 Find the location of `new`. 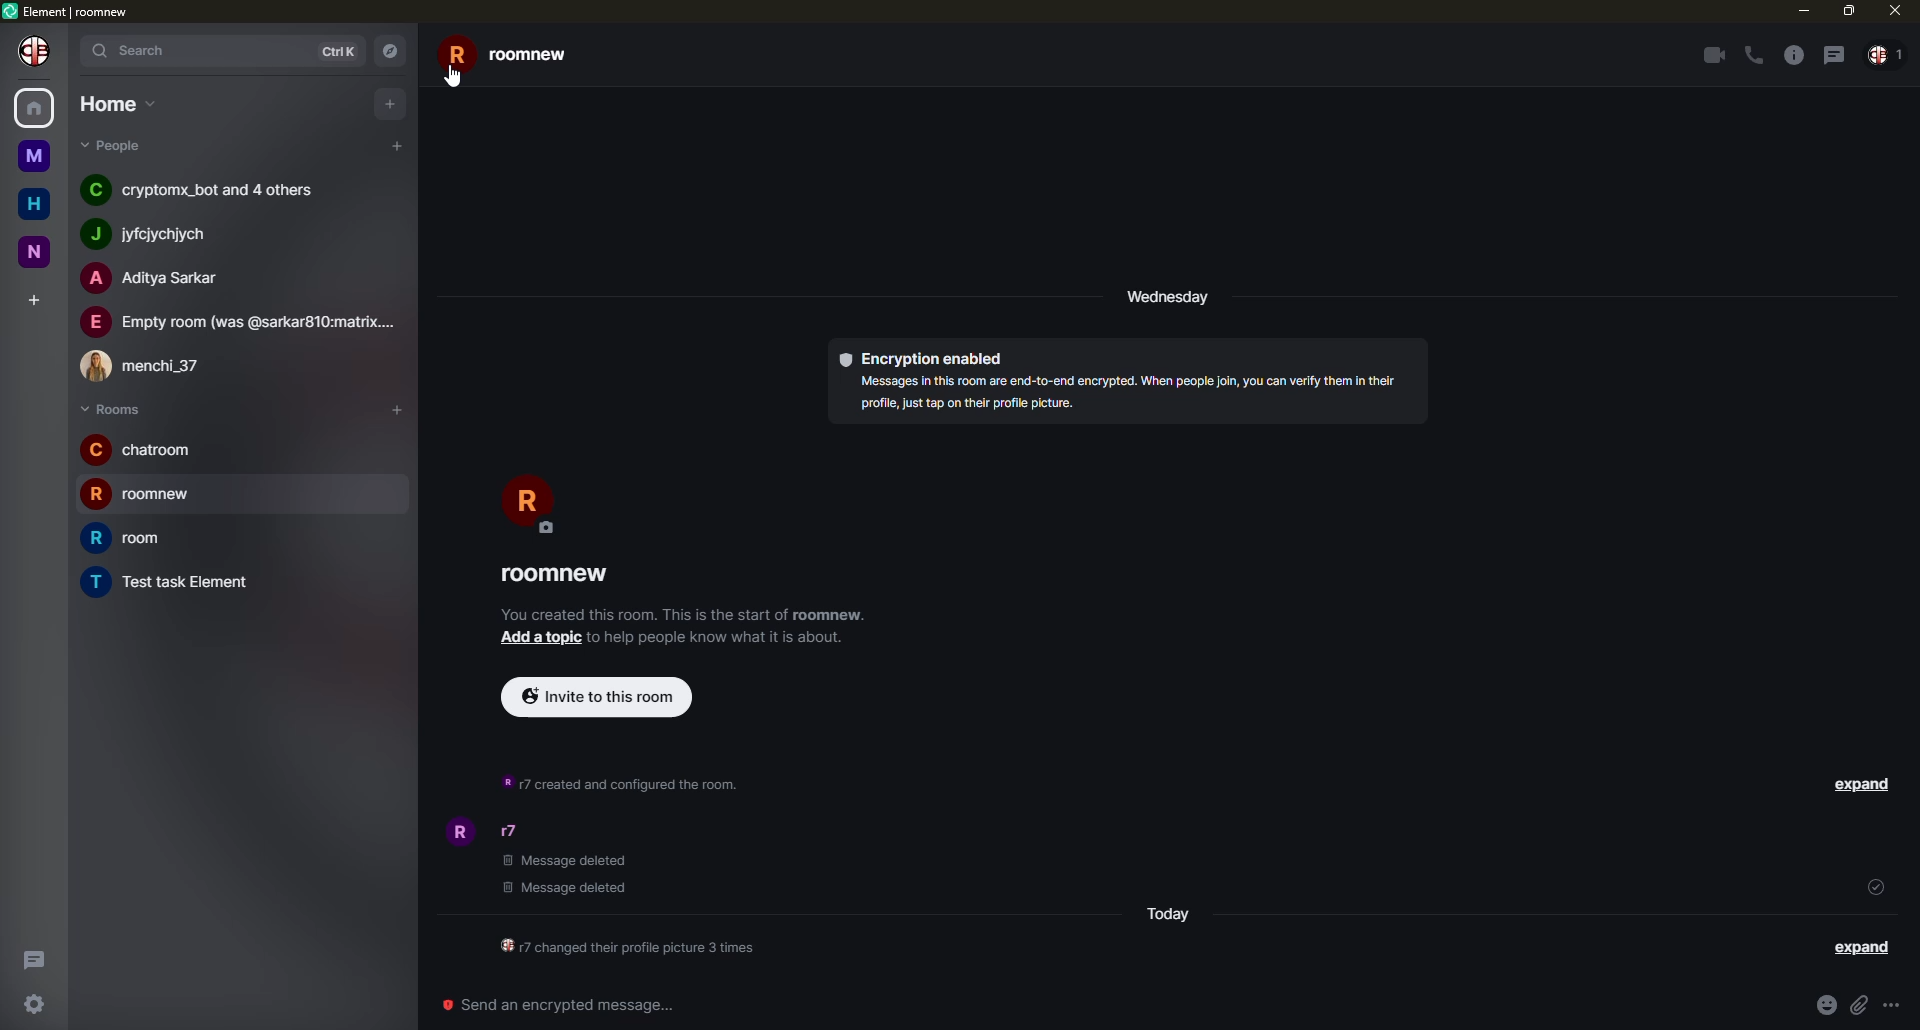

new is located at coordinates (34, 253).